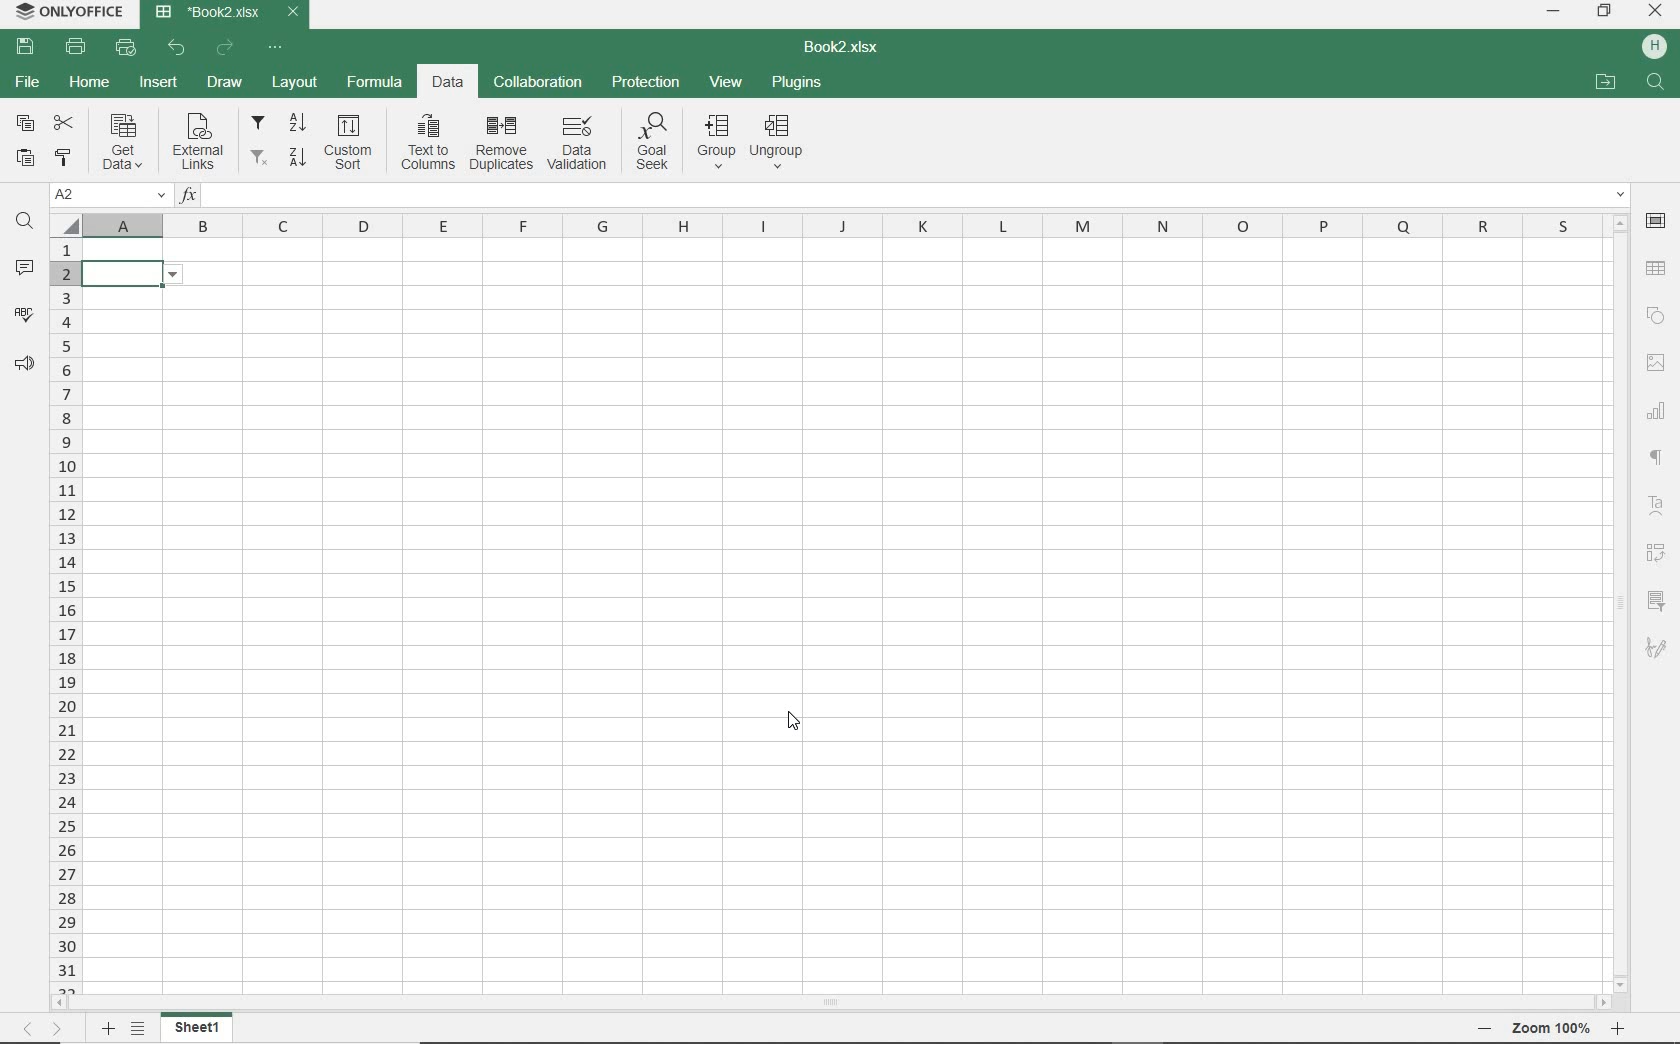  Describe the element at coordinates (798, 81) in the screenshot. I see `PLUGINS` at that location.